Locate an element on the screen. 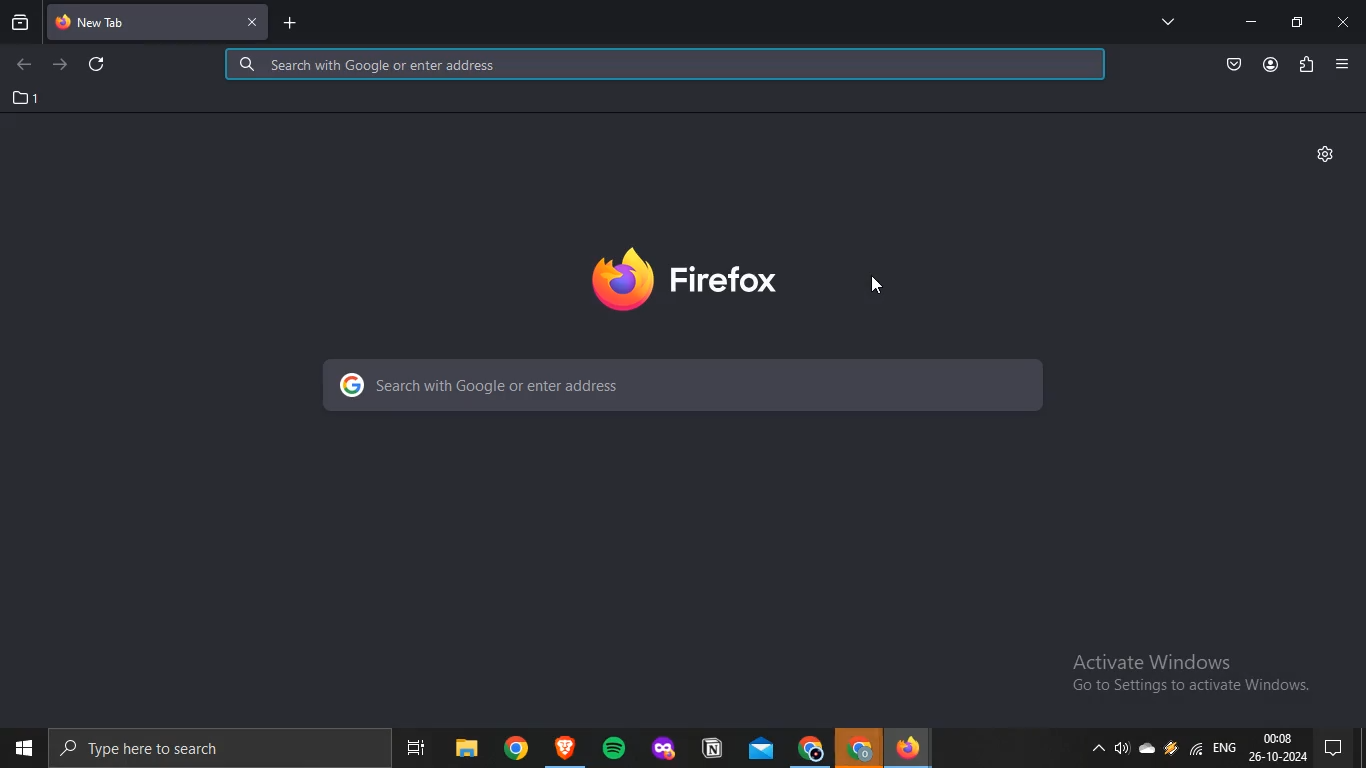 The height and width of the screenshot is (768, 1366). search google or enter address is located at coordinates (665, 66).